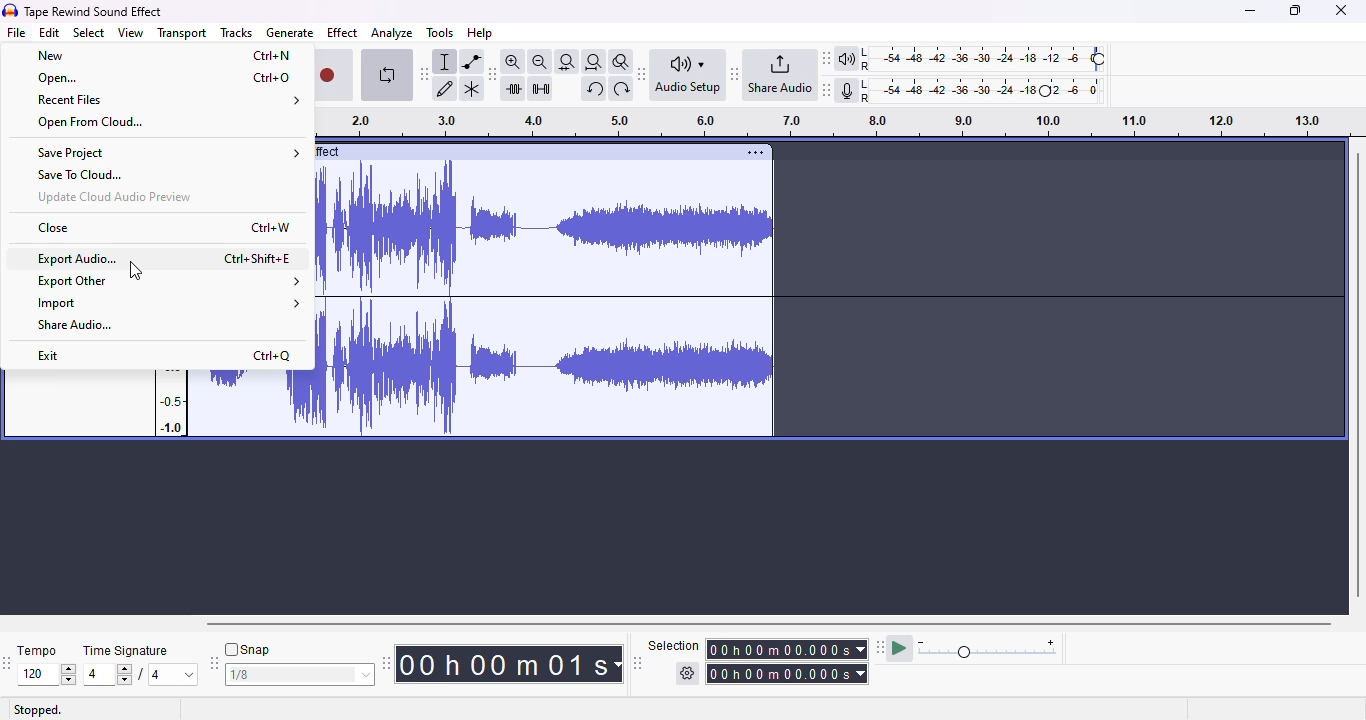  Describe the element at coordinates (271, 56) in the screenshot. I see `shortcut for new` at that location.